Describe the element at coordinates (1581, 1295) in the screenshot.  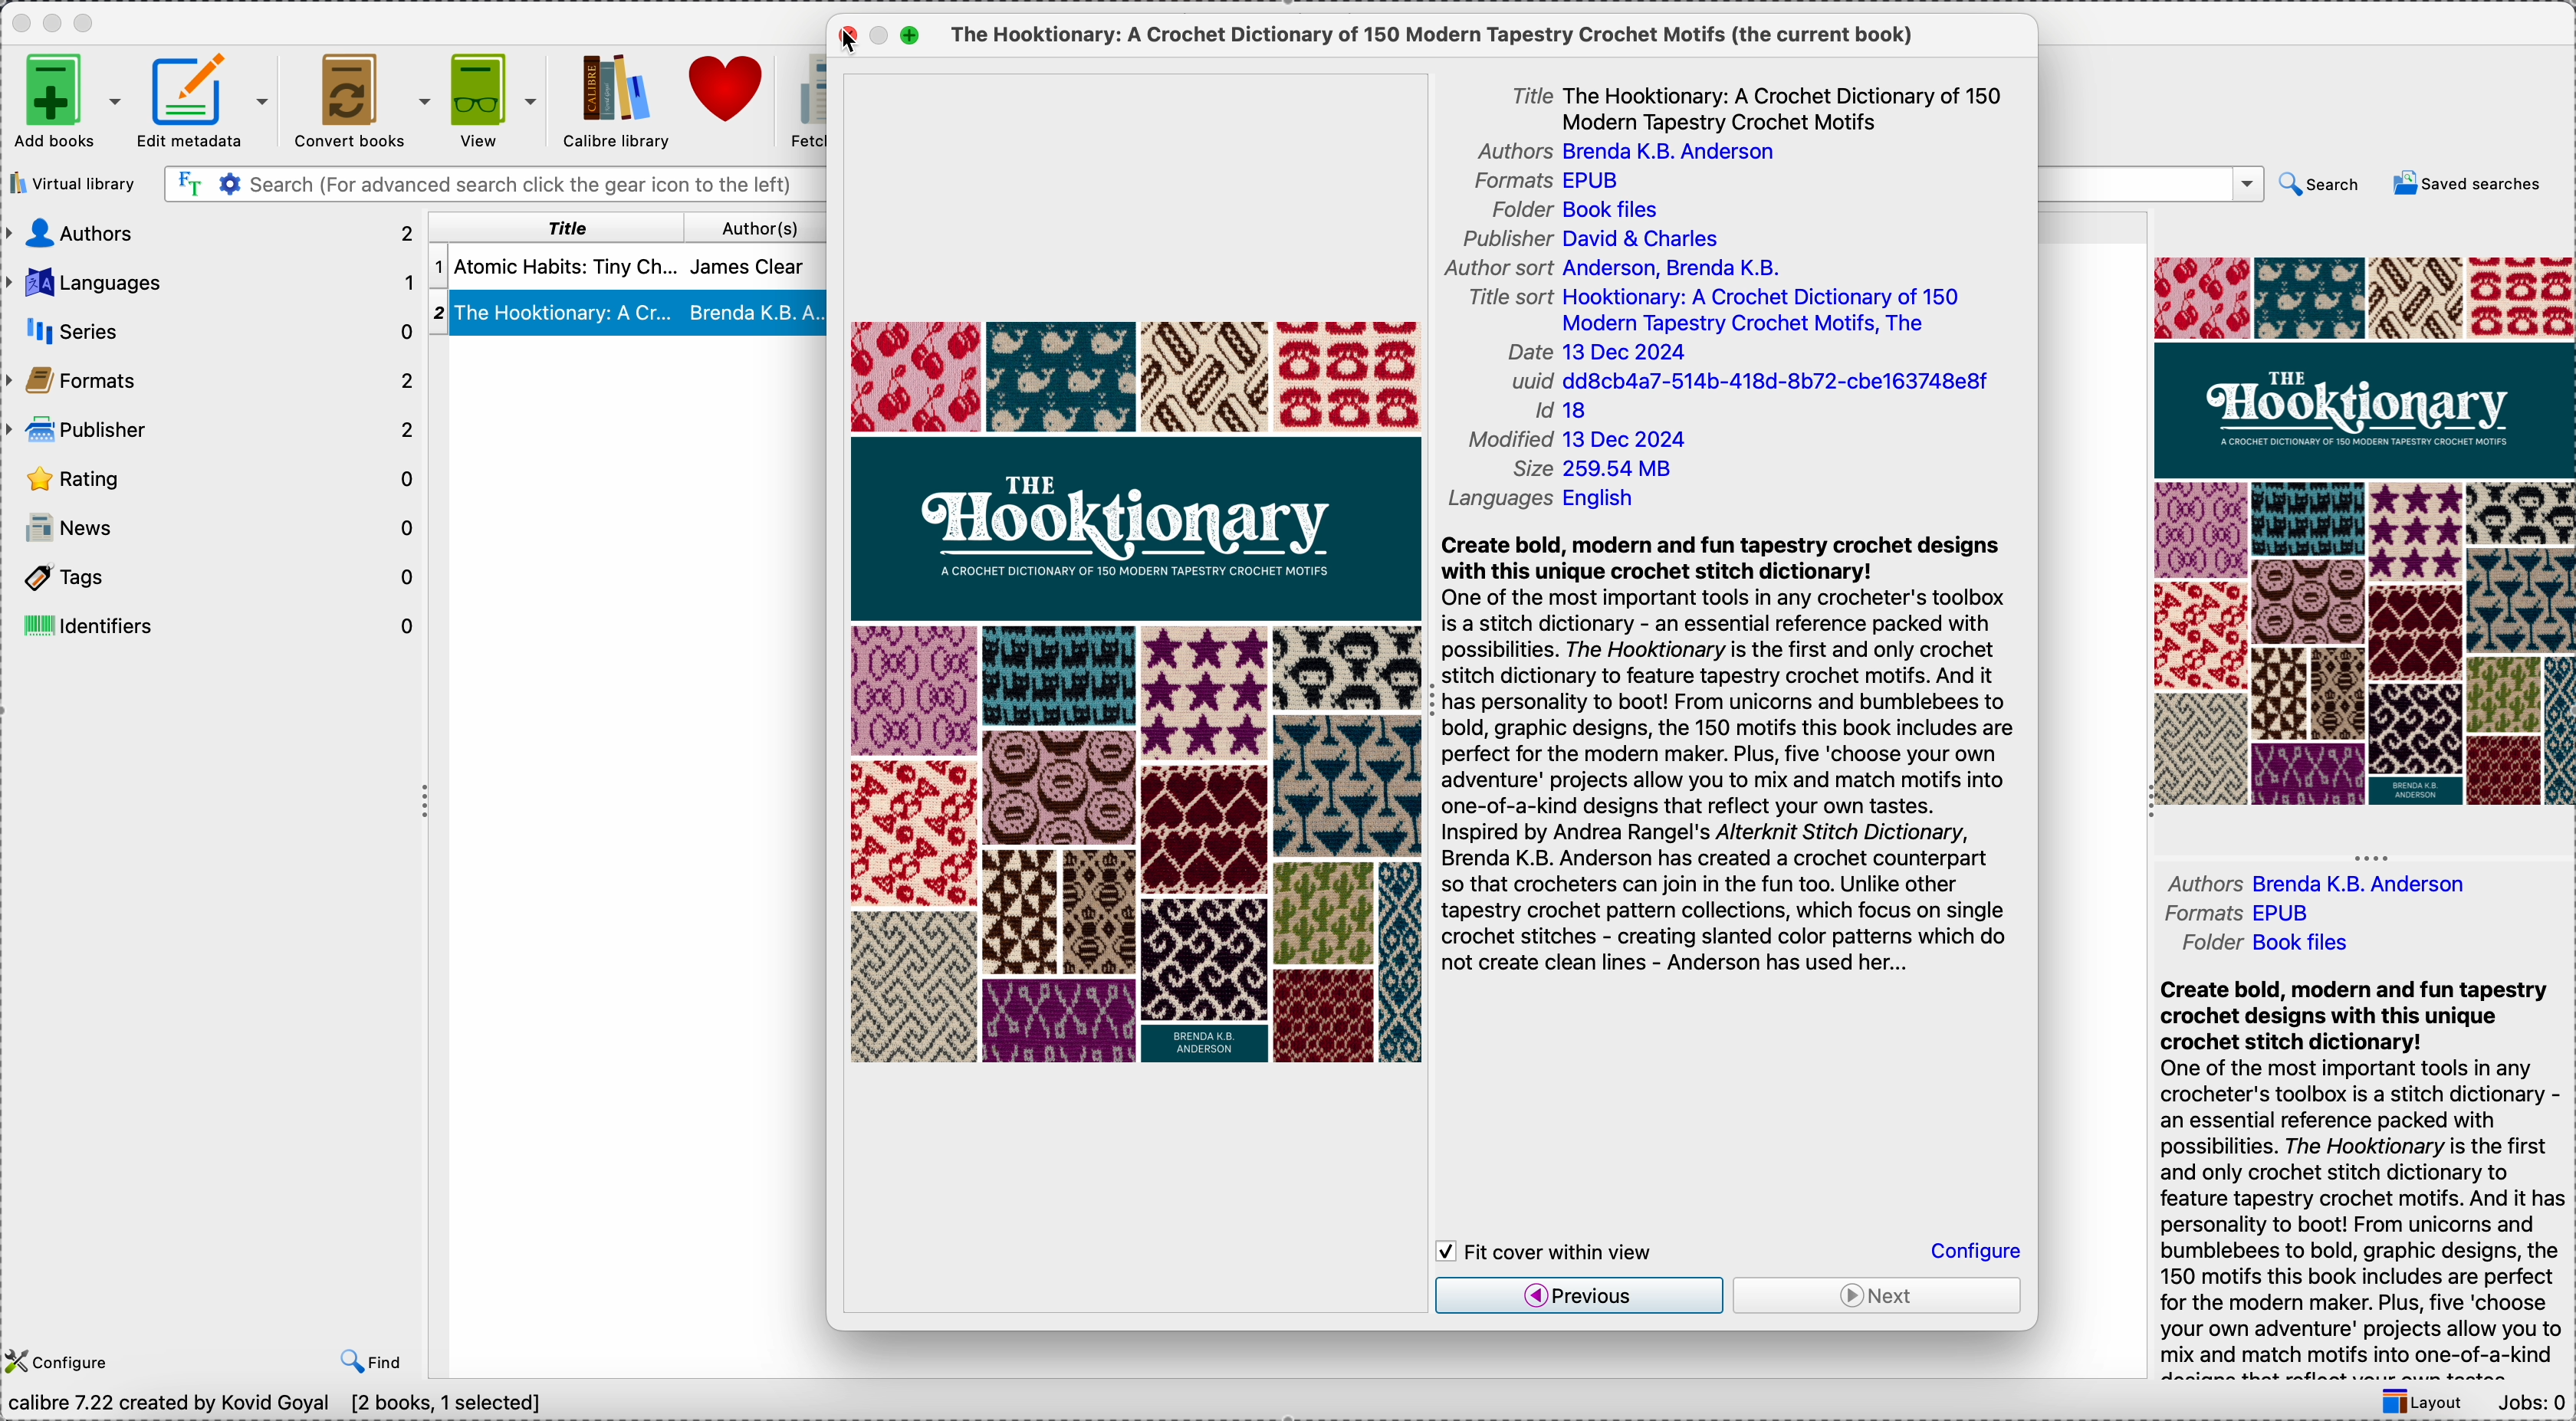
I see `previous` at that location.